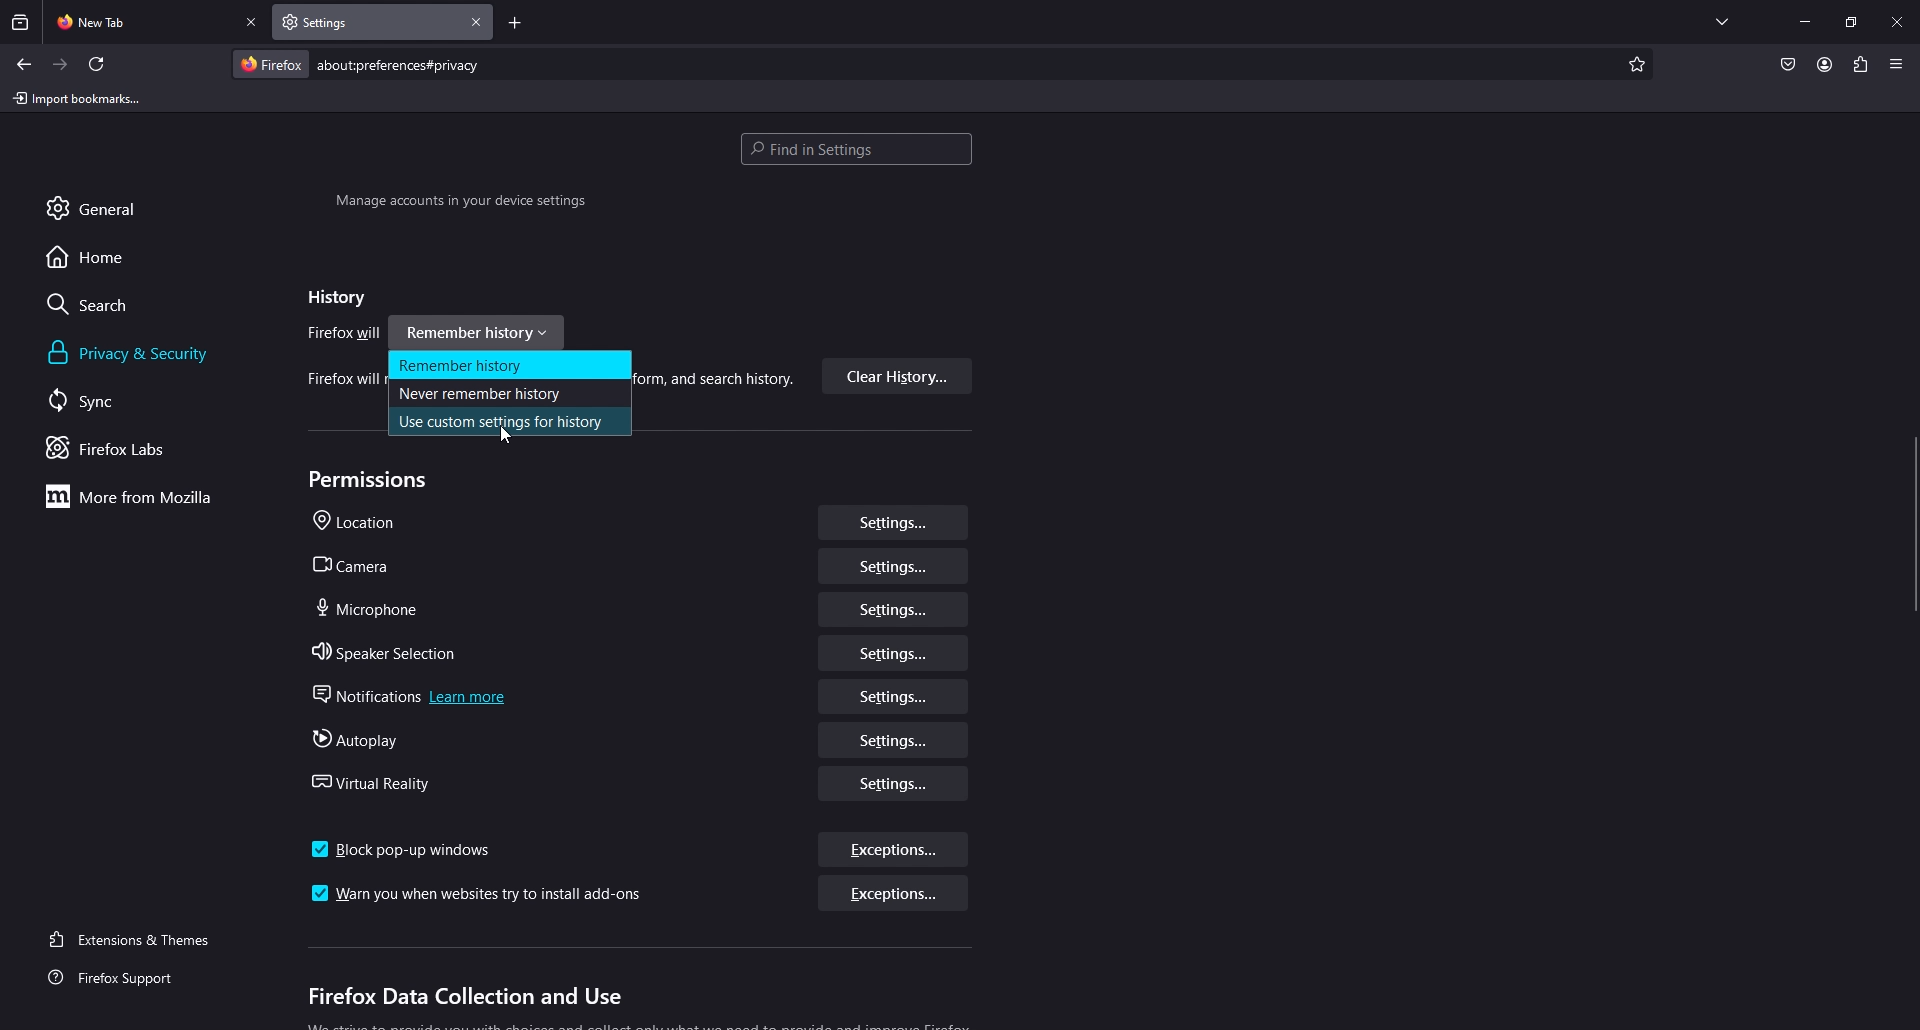 Image resolution: width=1920 pixels, height=1030 pixels. I want to click on extension, so click(1862, 64).